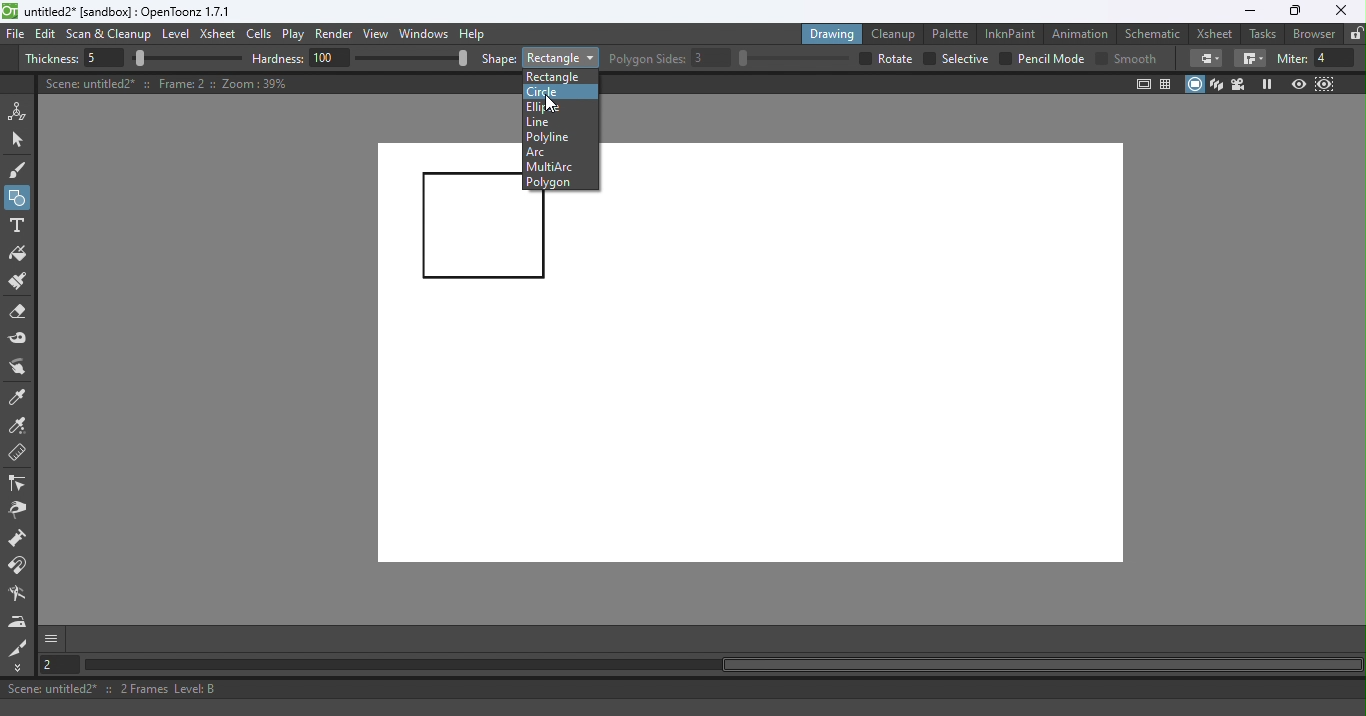  Describe the element at coordinates (499, 60) in the screenshot. I see `shape` at that location.